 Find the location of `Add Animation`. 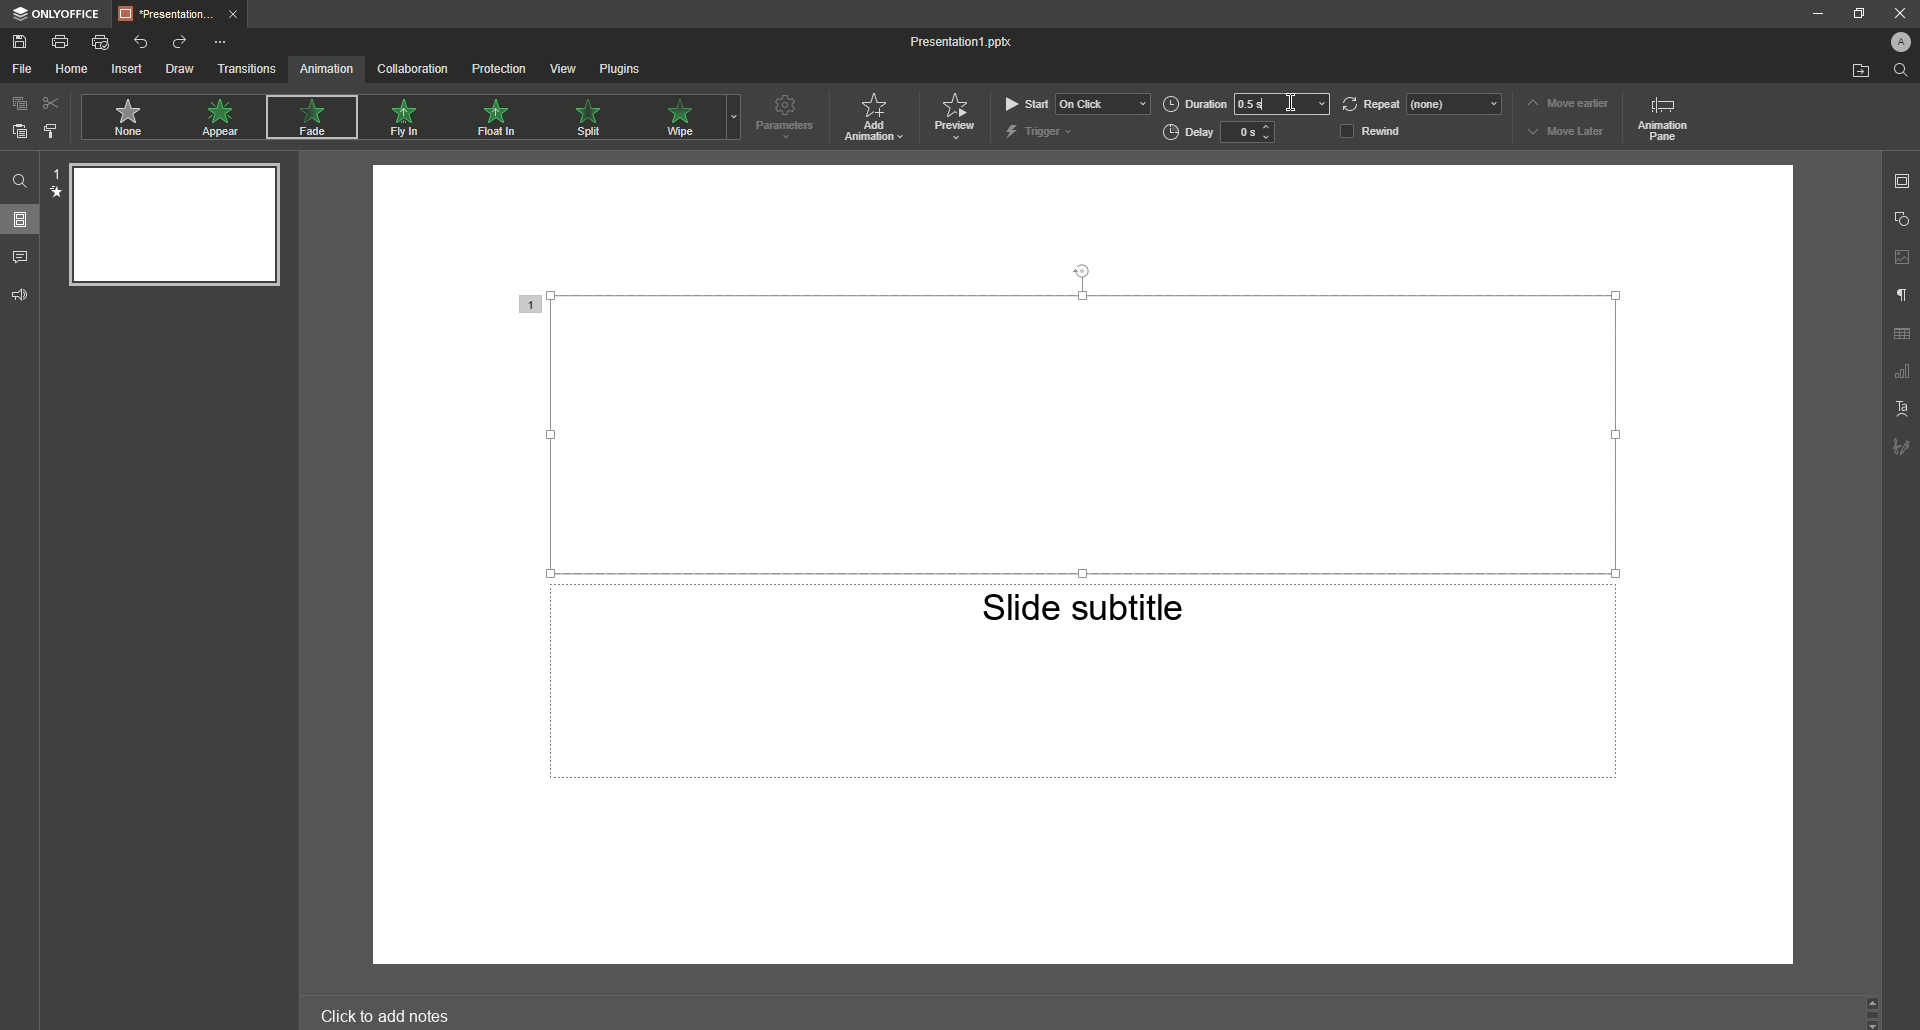

Add Animation is located at coordinates (878, 119).